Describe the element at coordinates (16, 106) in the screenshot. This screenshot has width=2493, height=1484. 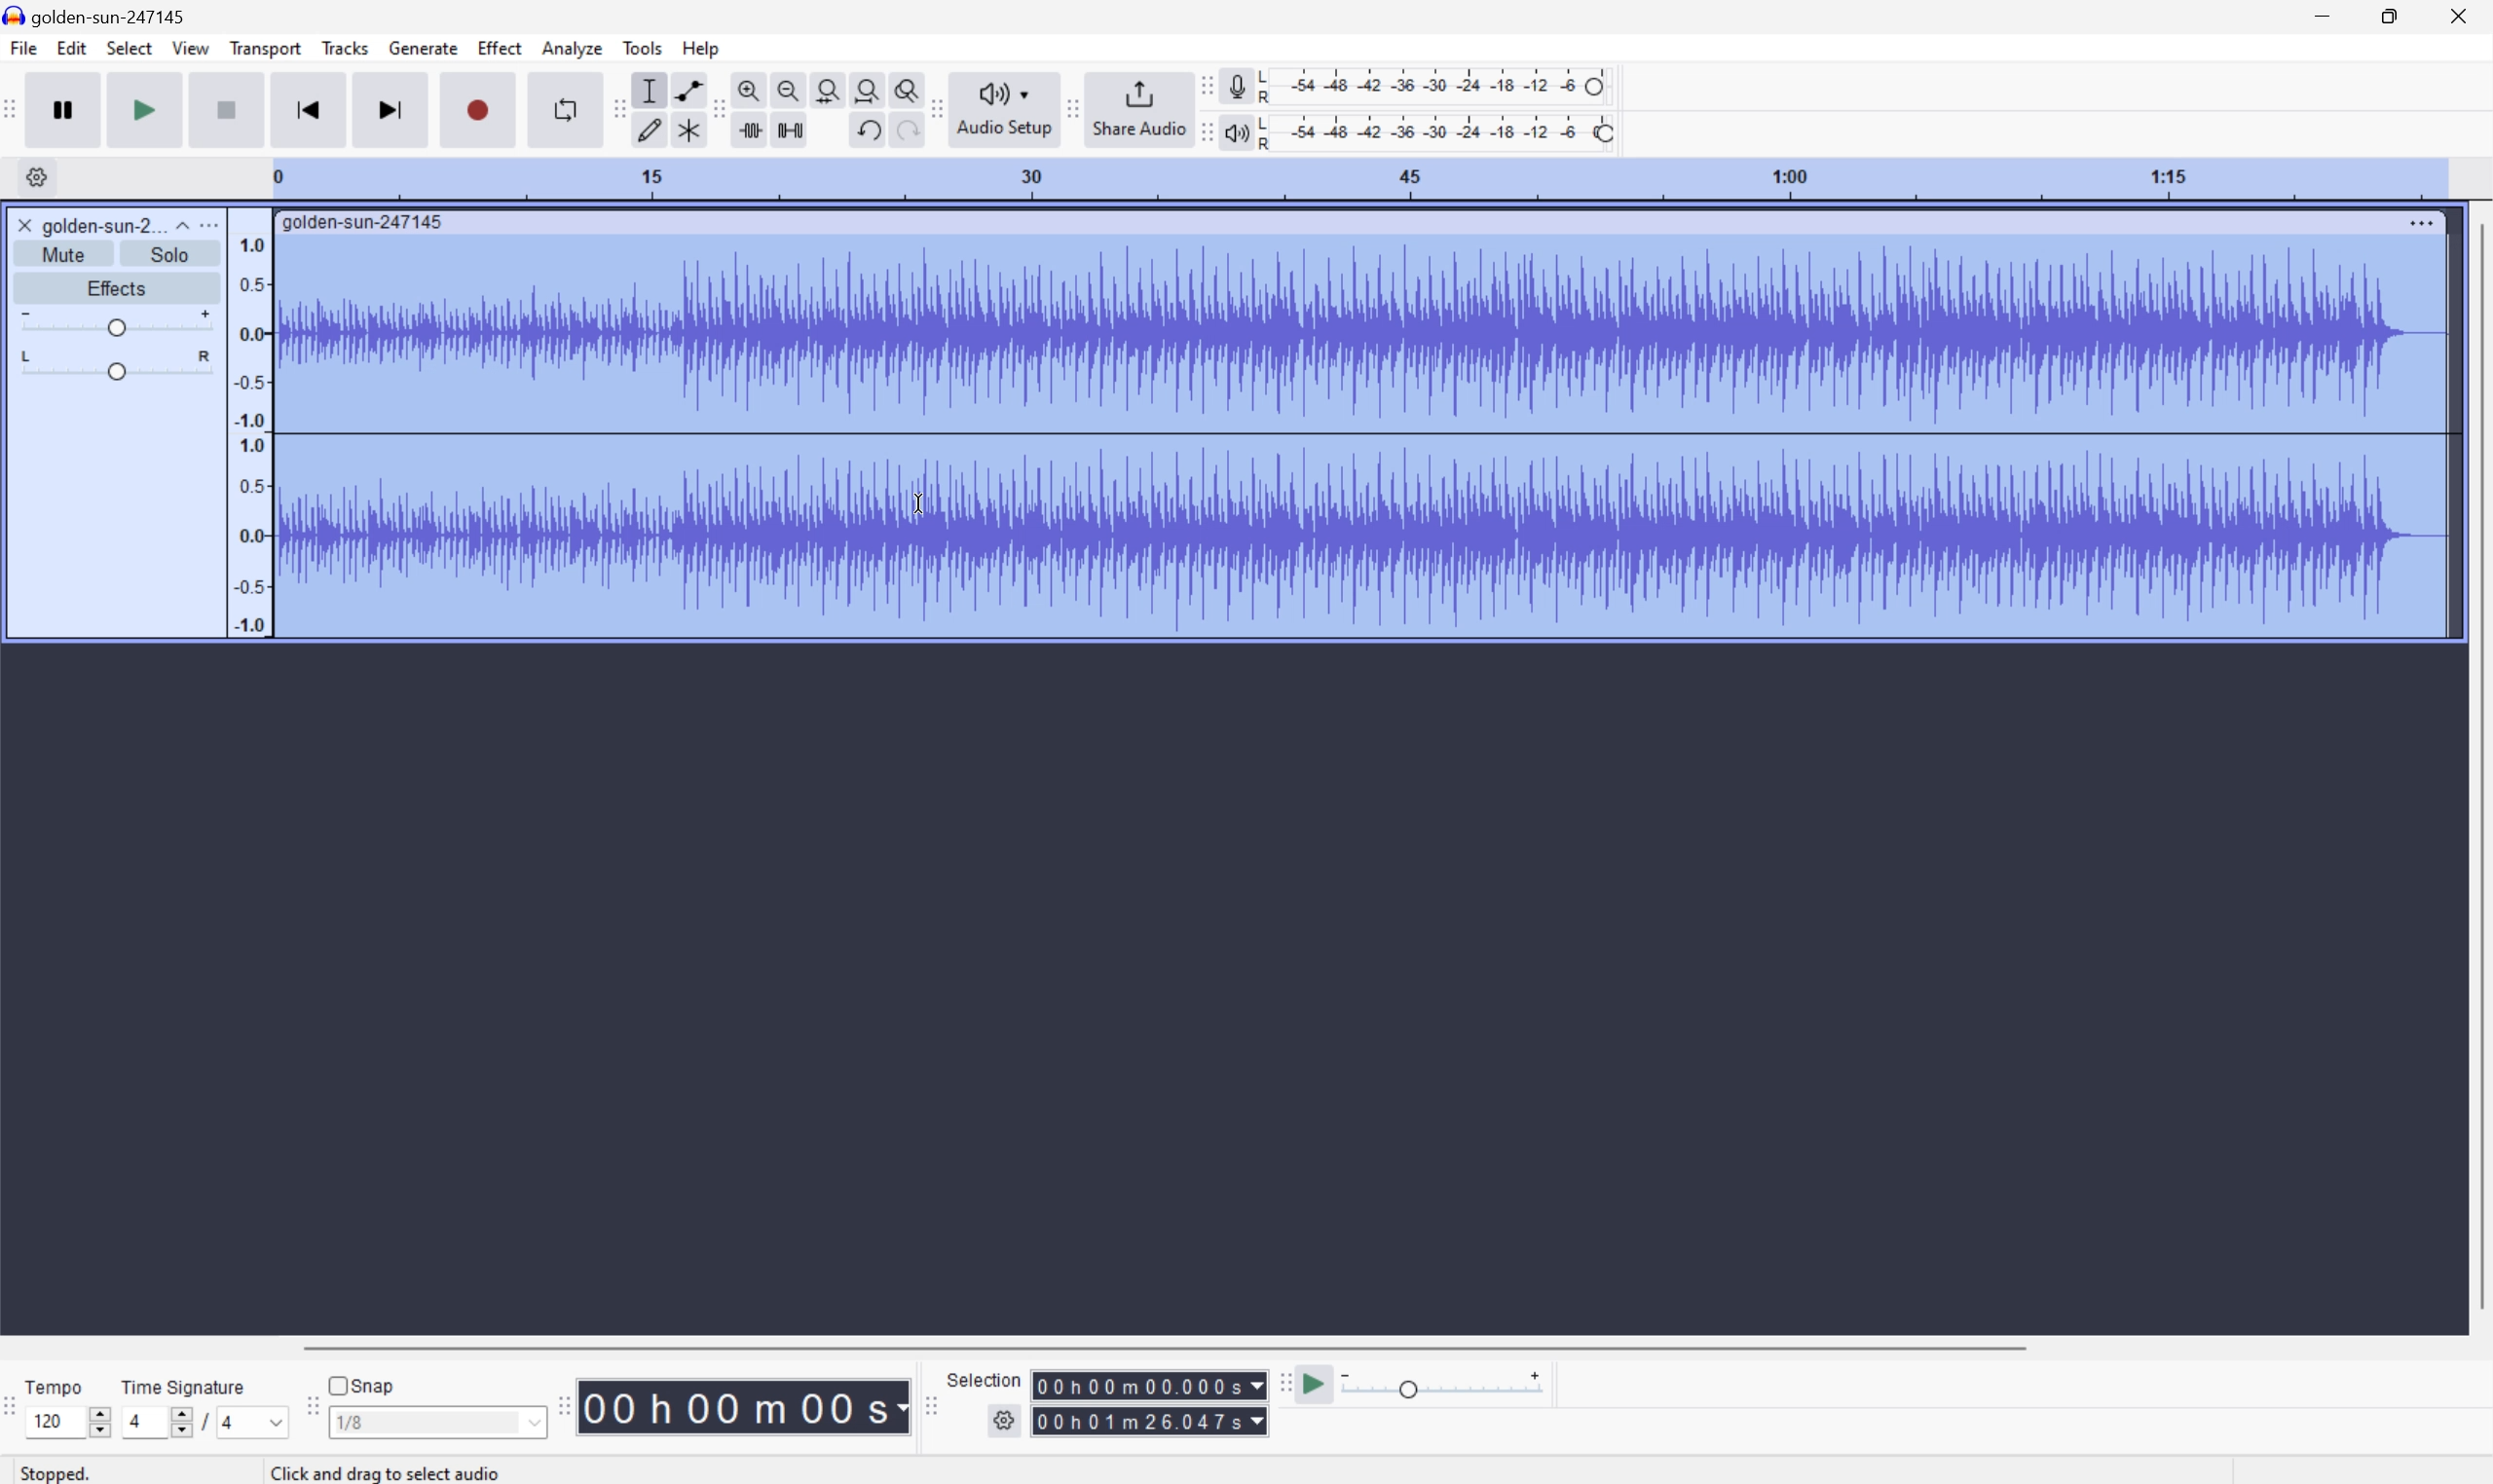
I see `Audacity transport toolbar` at that location.